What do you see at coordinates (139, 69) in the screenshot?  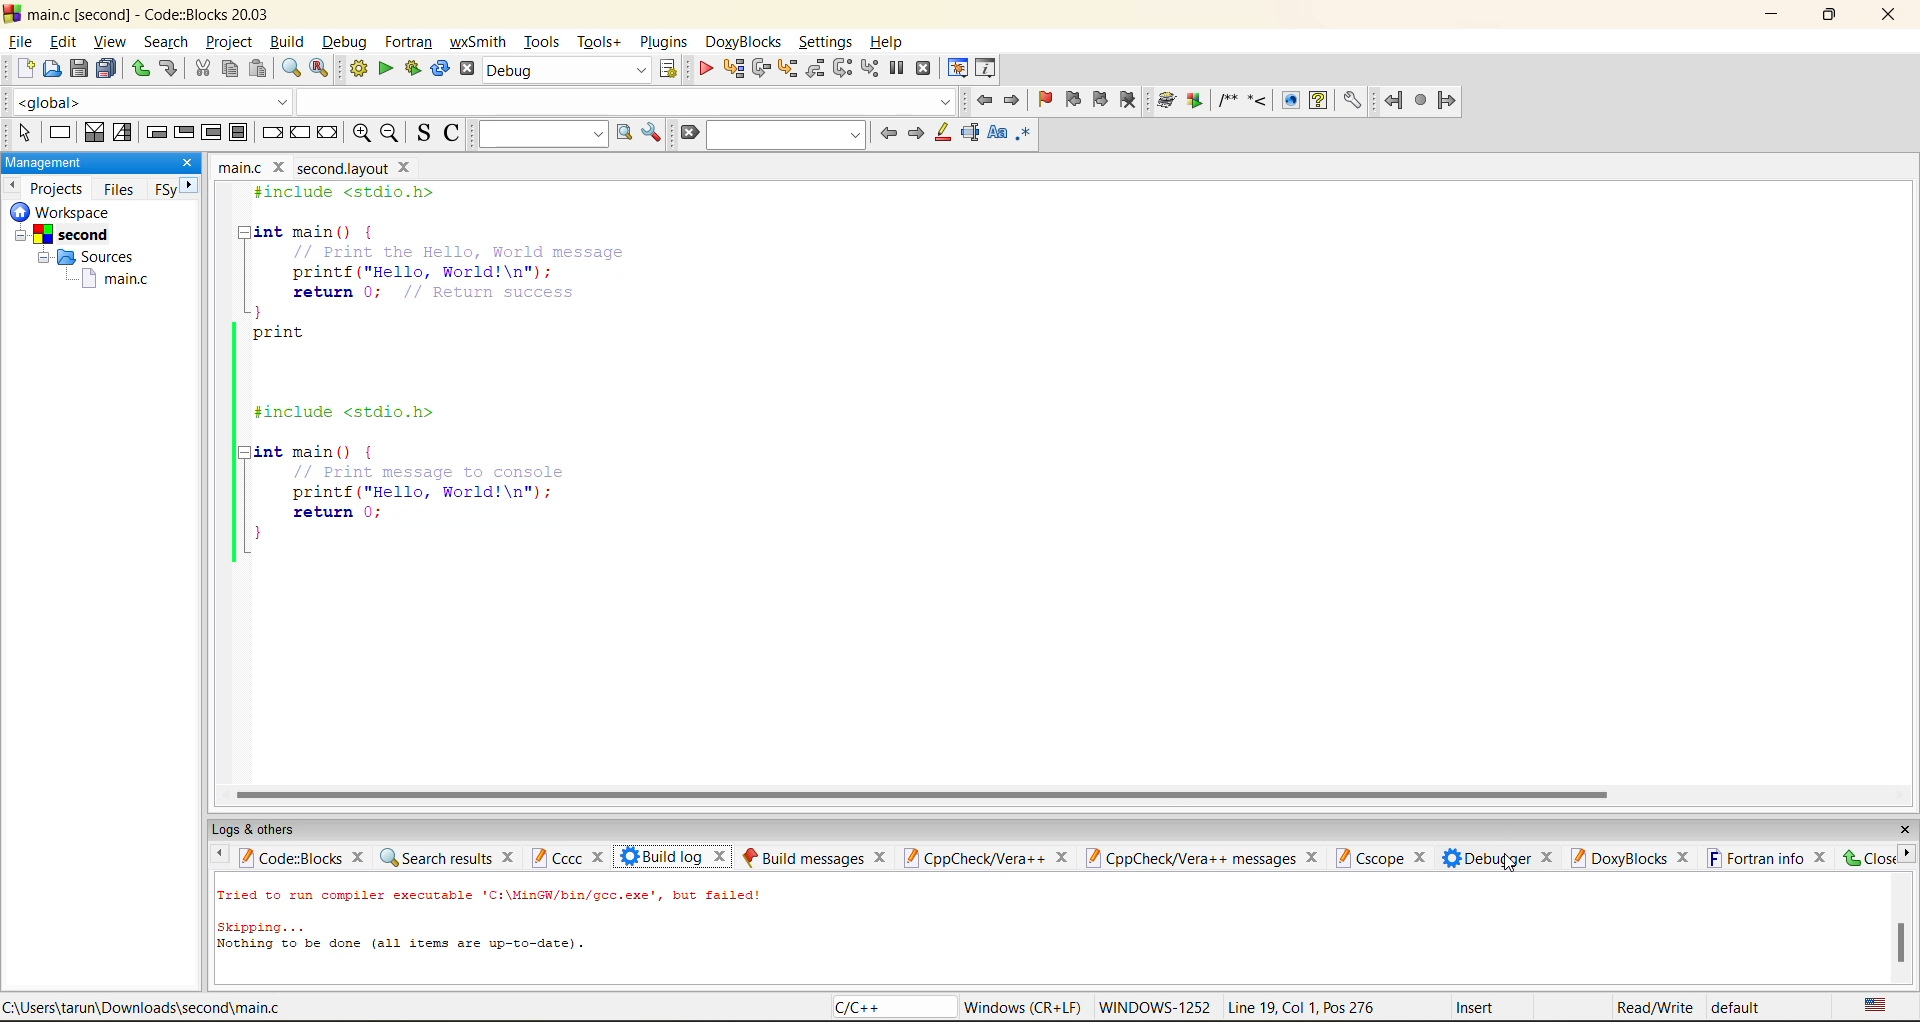 I see `undo` at bounding box center [139, 69].